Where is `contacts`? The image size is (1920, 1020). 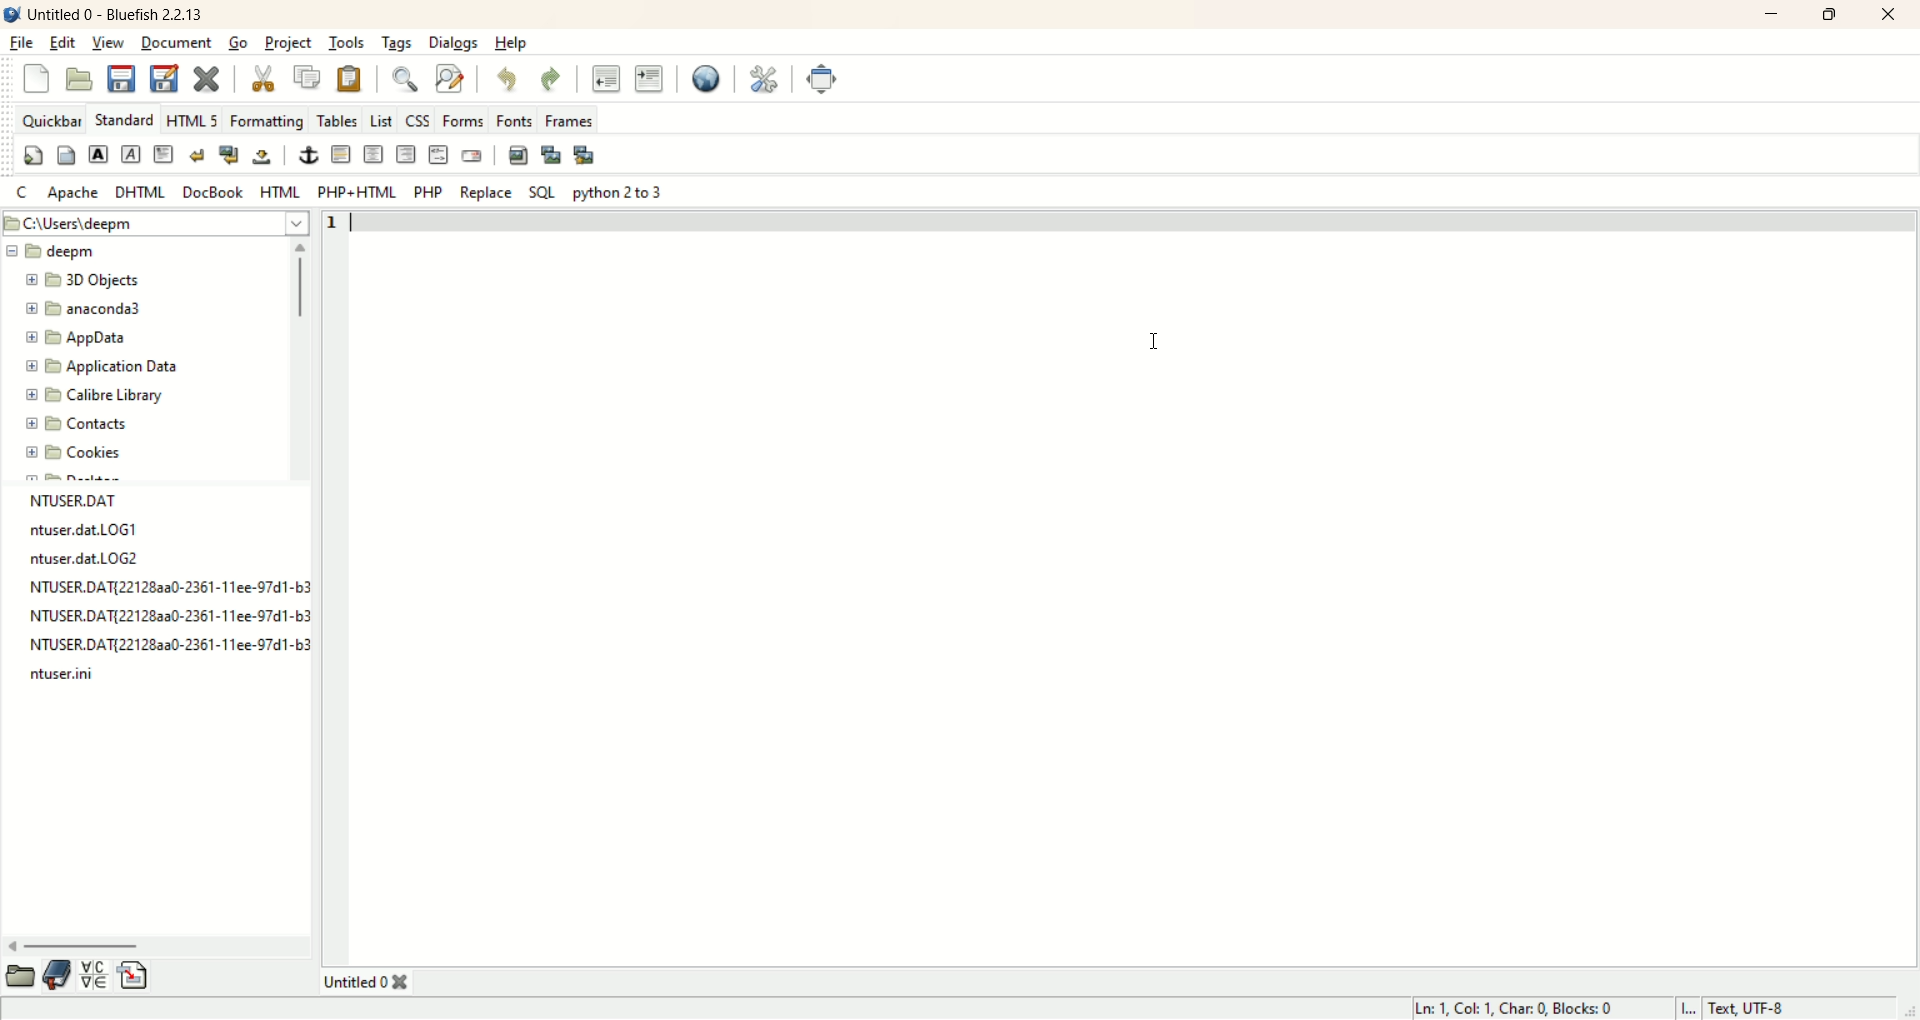 contacts is located at coordinates (94, 425).